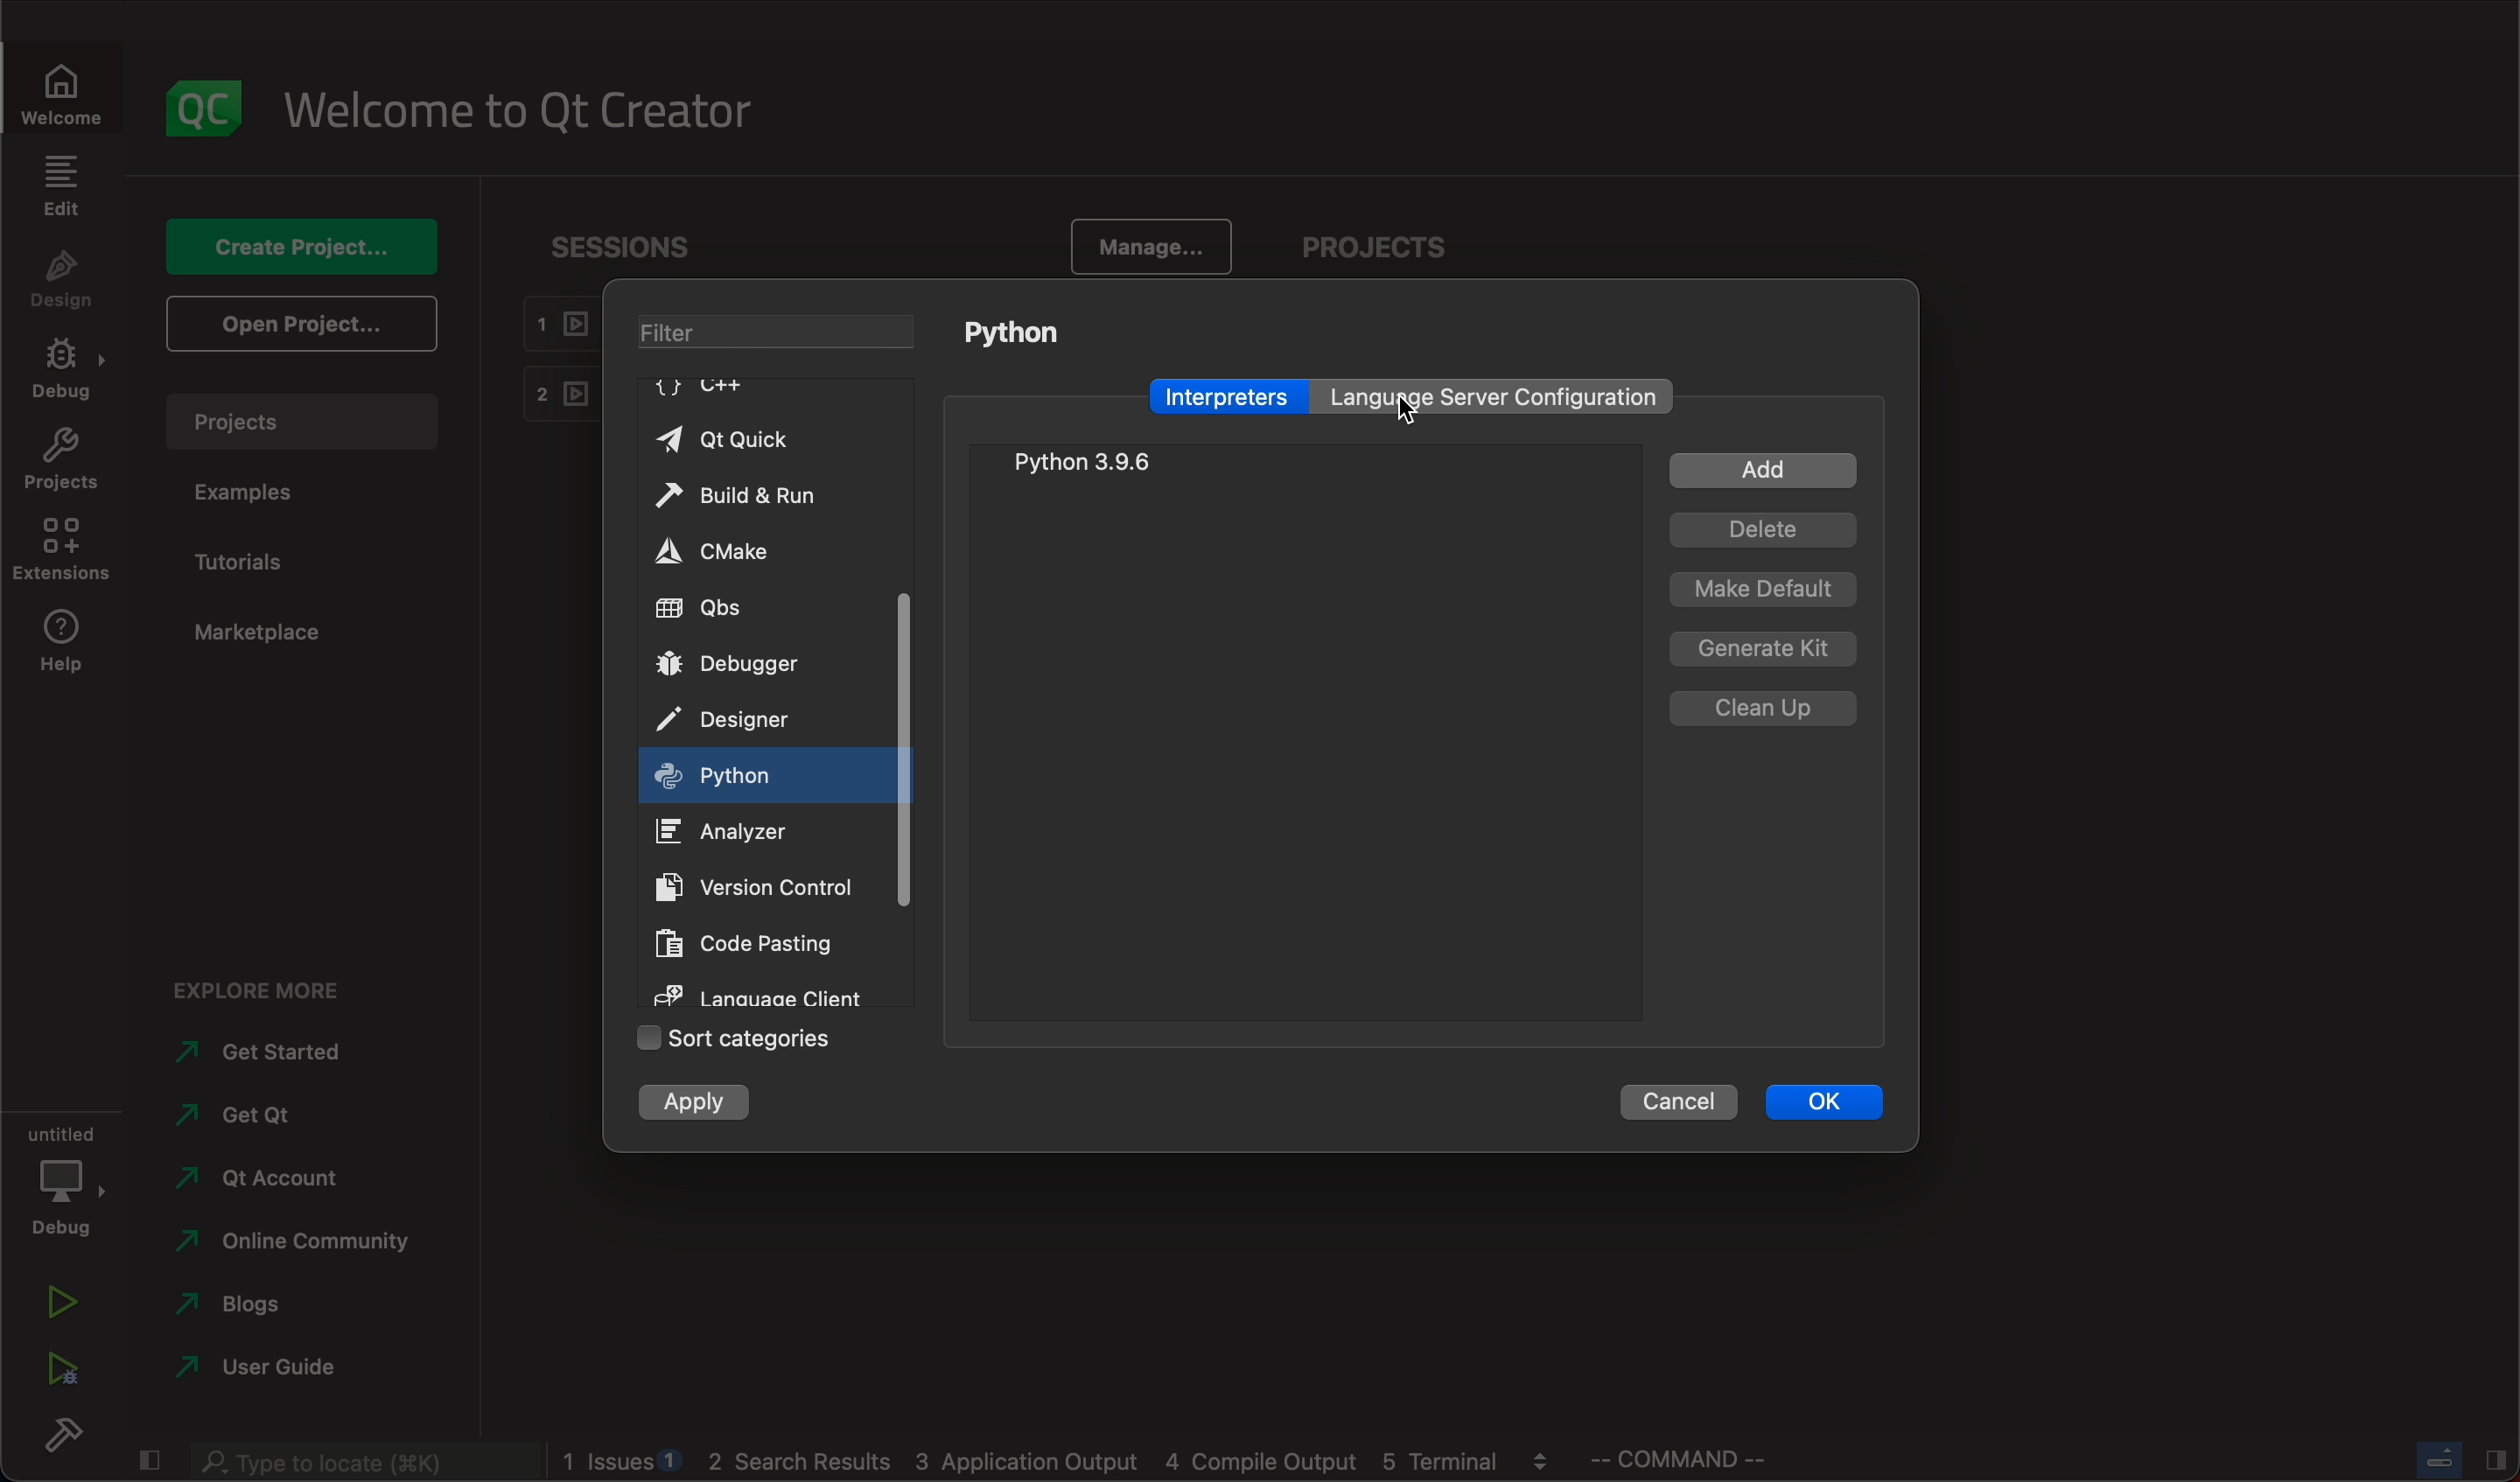  Describe the element at coordinates (748, 715) in the screenshot. I see `designer` at that location.